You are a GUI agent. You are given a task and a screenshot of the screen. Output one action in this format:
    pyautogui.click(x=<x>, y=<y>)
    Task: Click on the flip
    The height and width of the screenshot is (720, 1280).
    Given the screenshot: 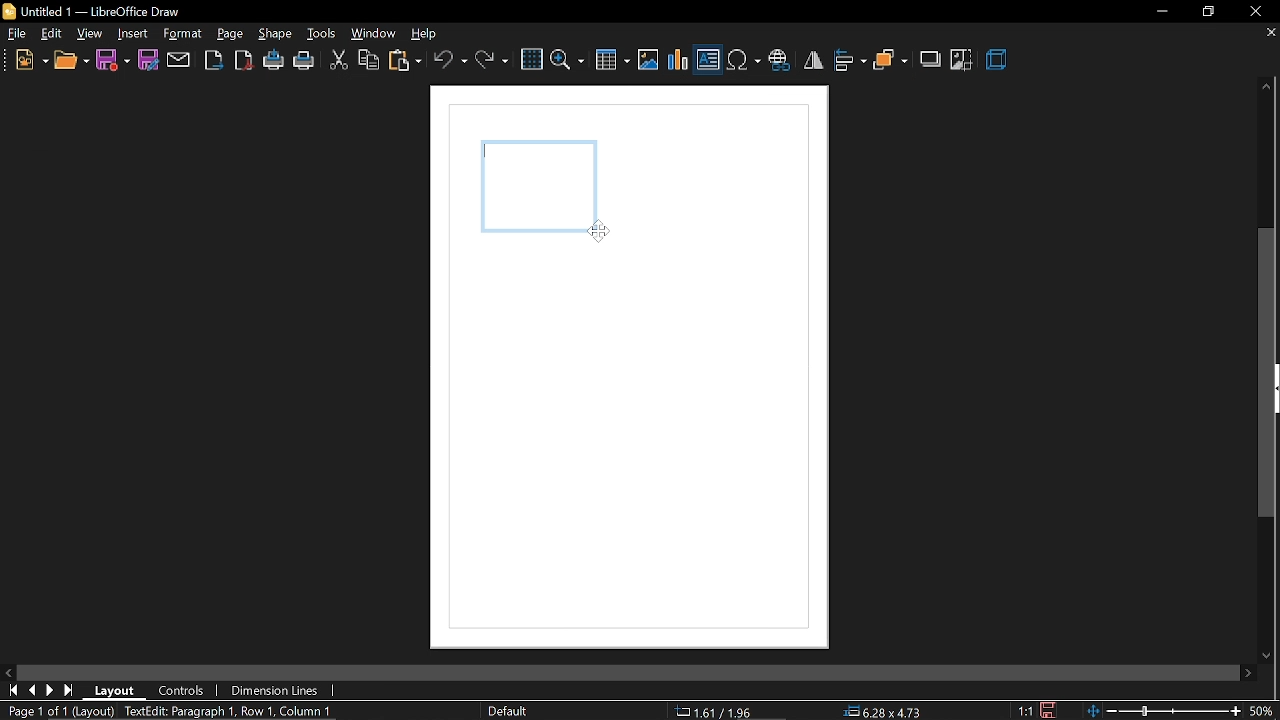 What is the action you would take?
    pyautogui.click(x=813, y=60)
    